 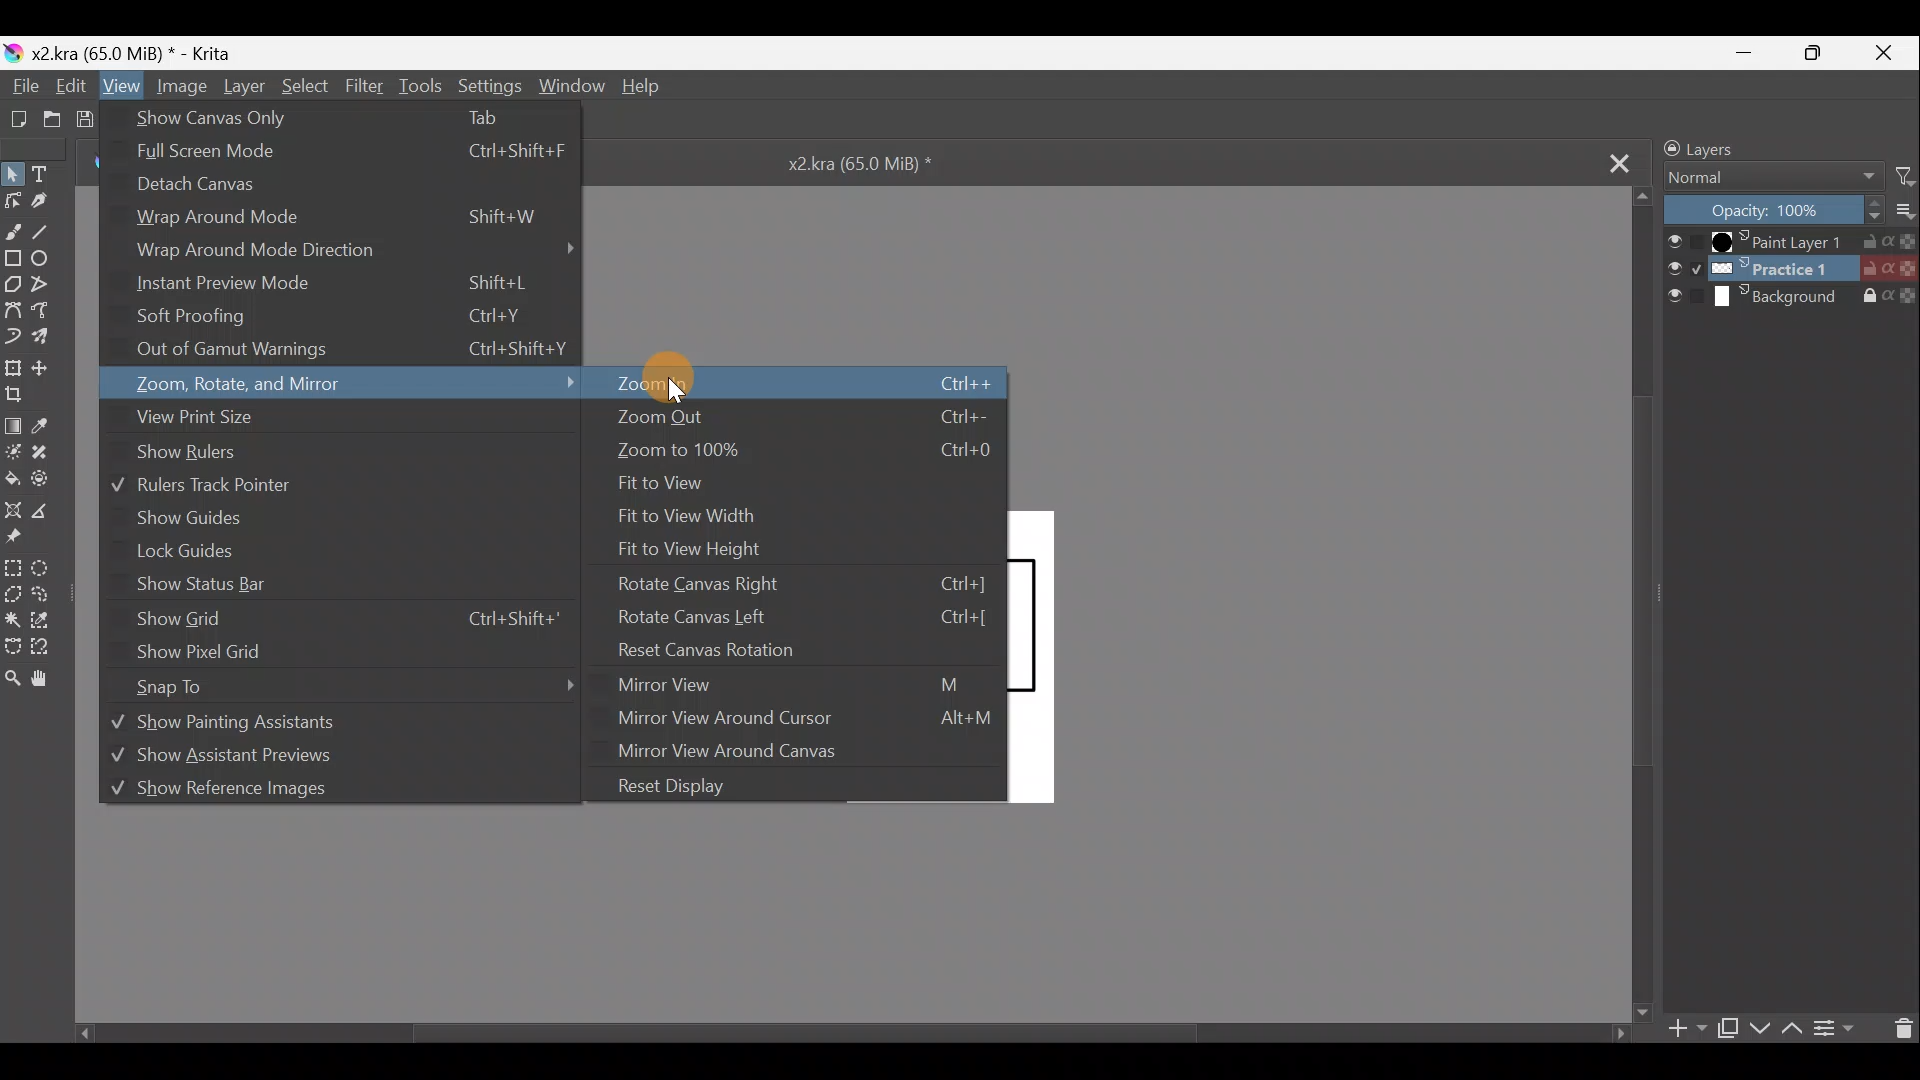 What do you see at coordinates (12, 567) in the screenshot?
I see `Rectangular selection tool` at bounding box center [12, 567].